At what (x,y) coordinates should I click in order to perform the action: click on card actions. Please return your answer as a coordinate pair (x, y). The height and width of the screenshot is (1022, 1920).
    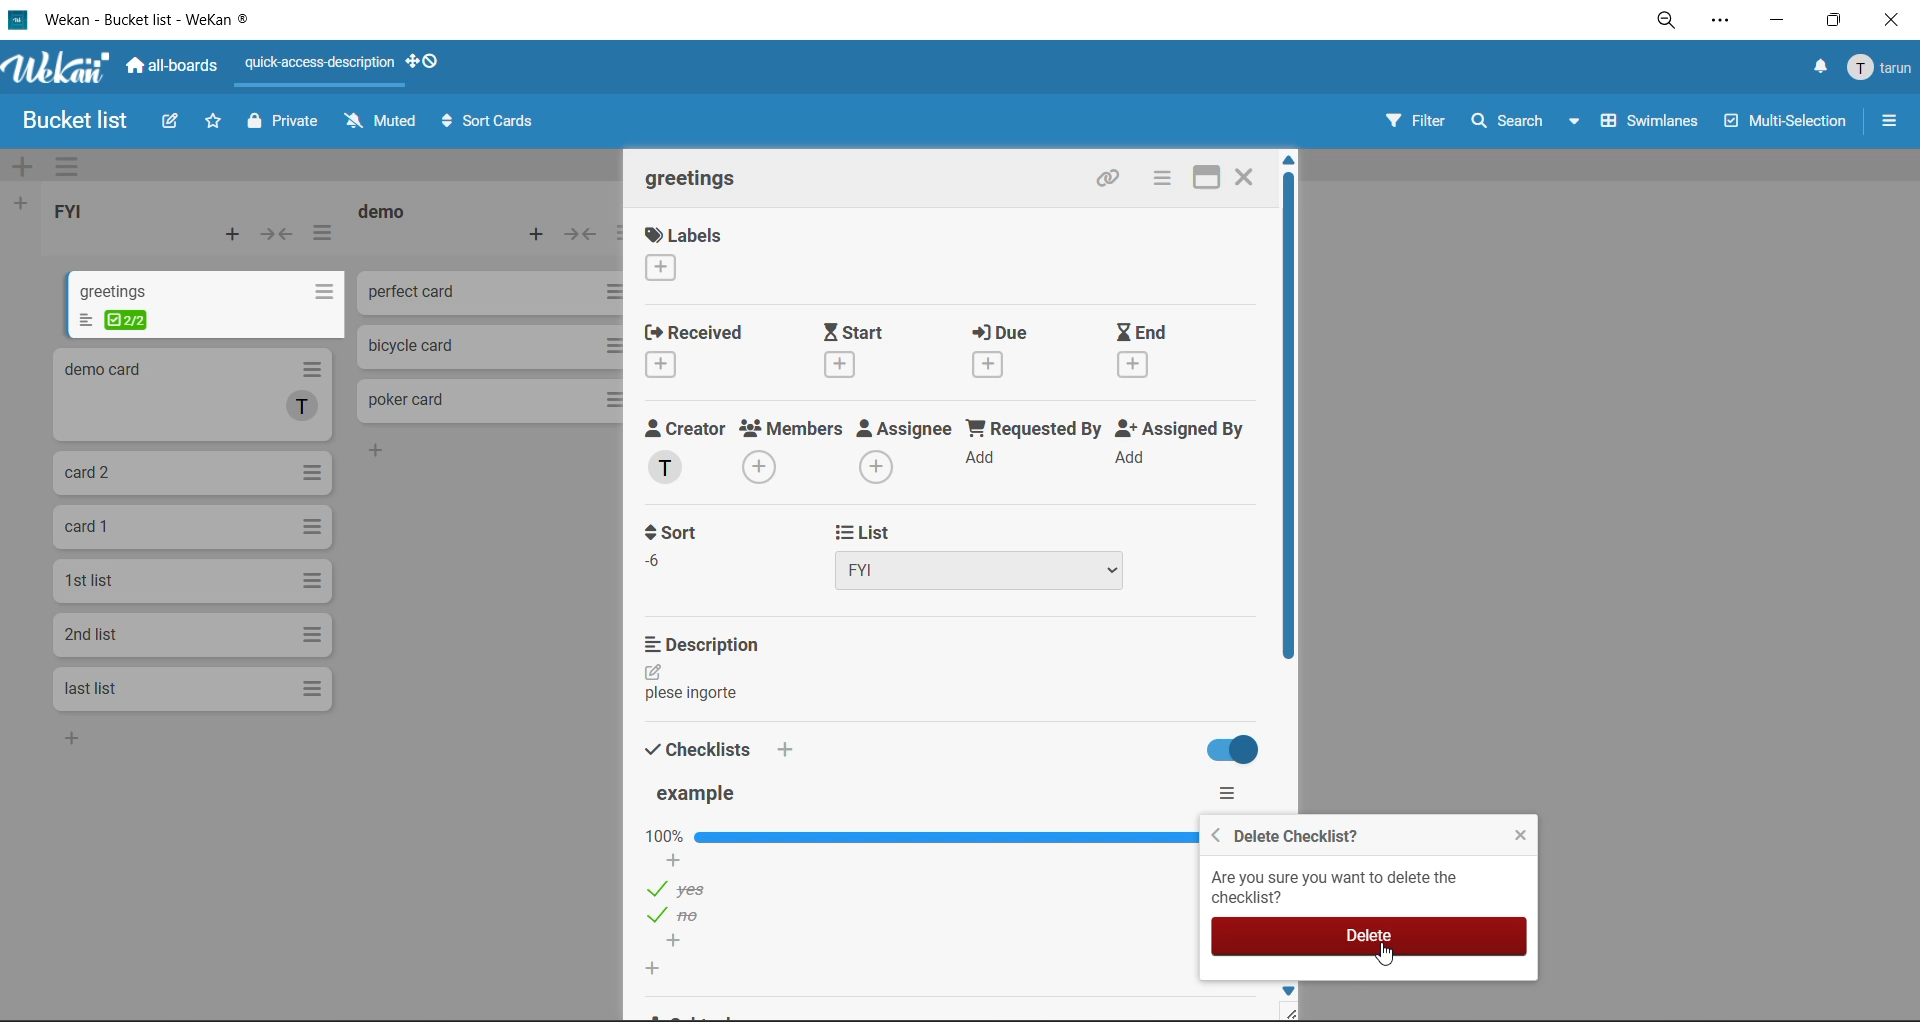
    Looking at the image, I should click on (1161, 179).